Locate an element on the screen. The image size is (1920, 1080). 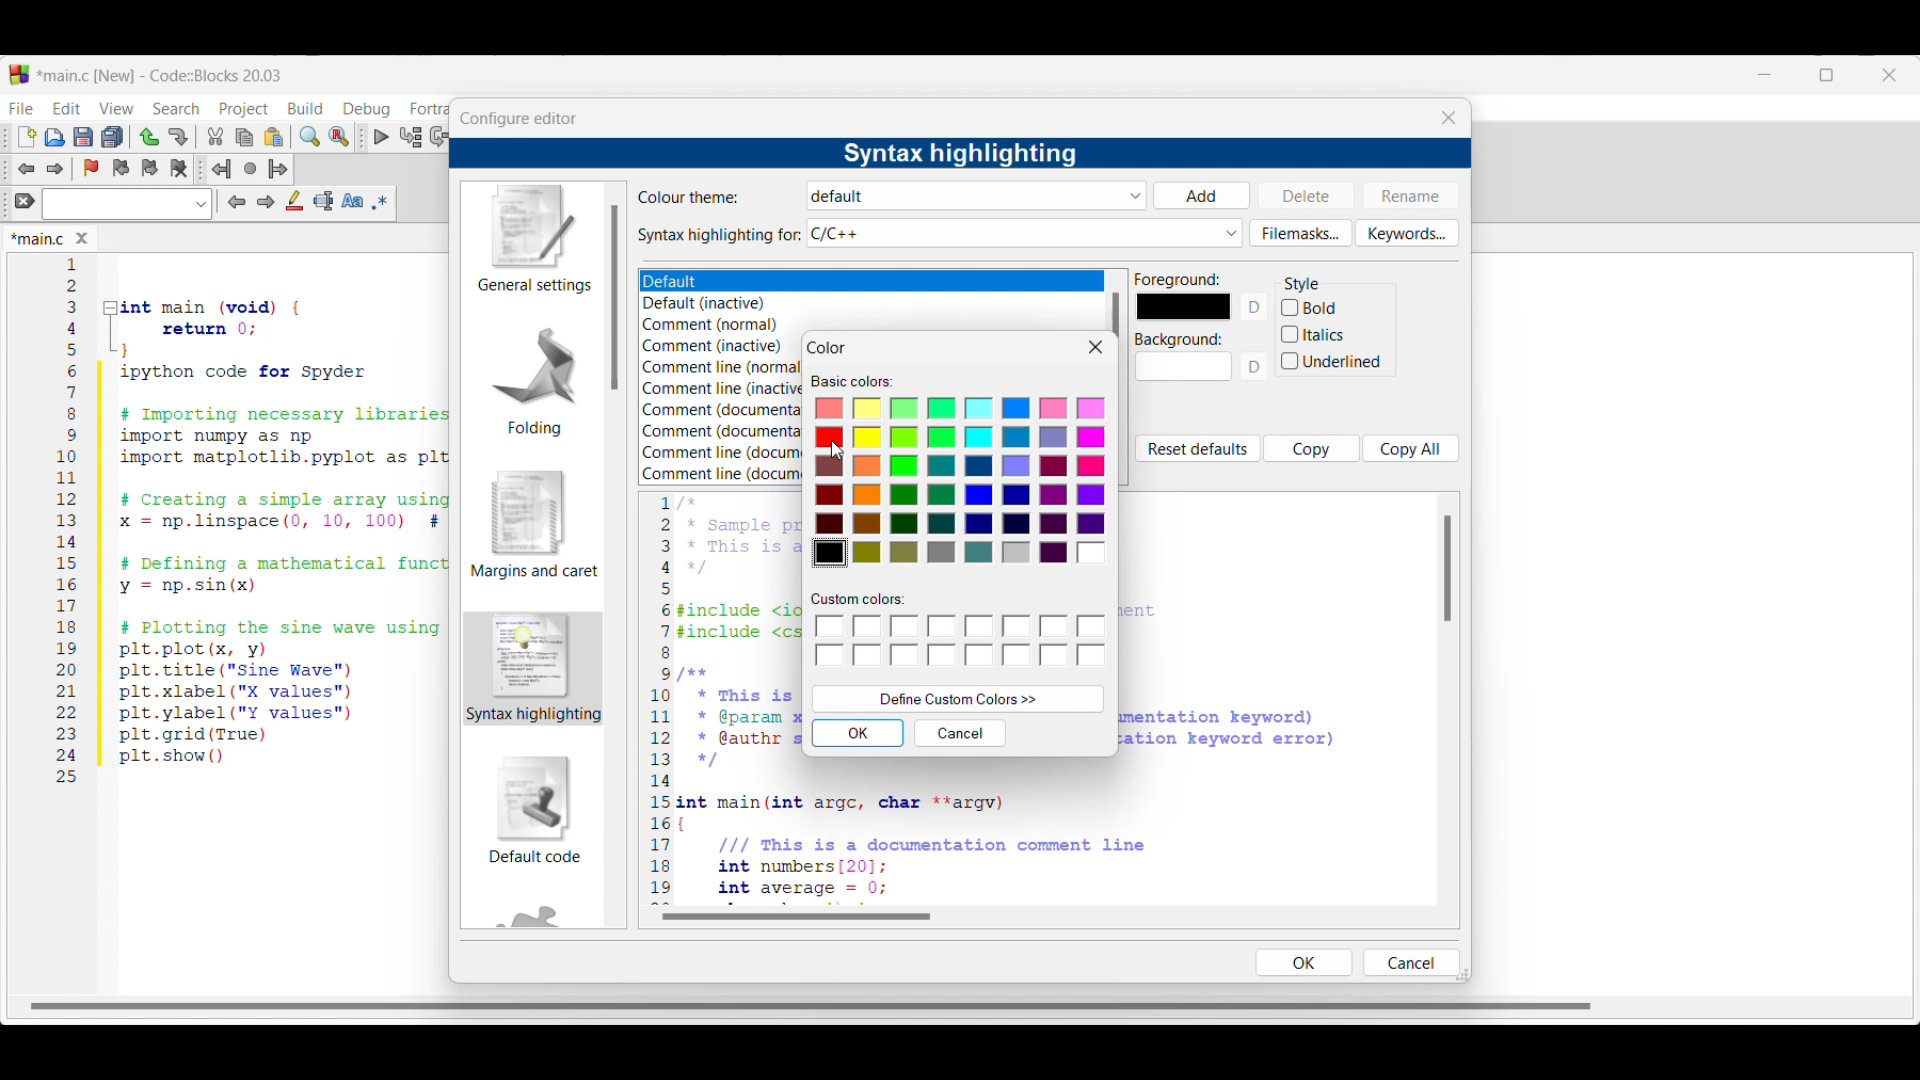
File menu is located at coordinates (21, 108).